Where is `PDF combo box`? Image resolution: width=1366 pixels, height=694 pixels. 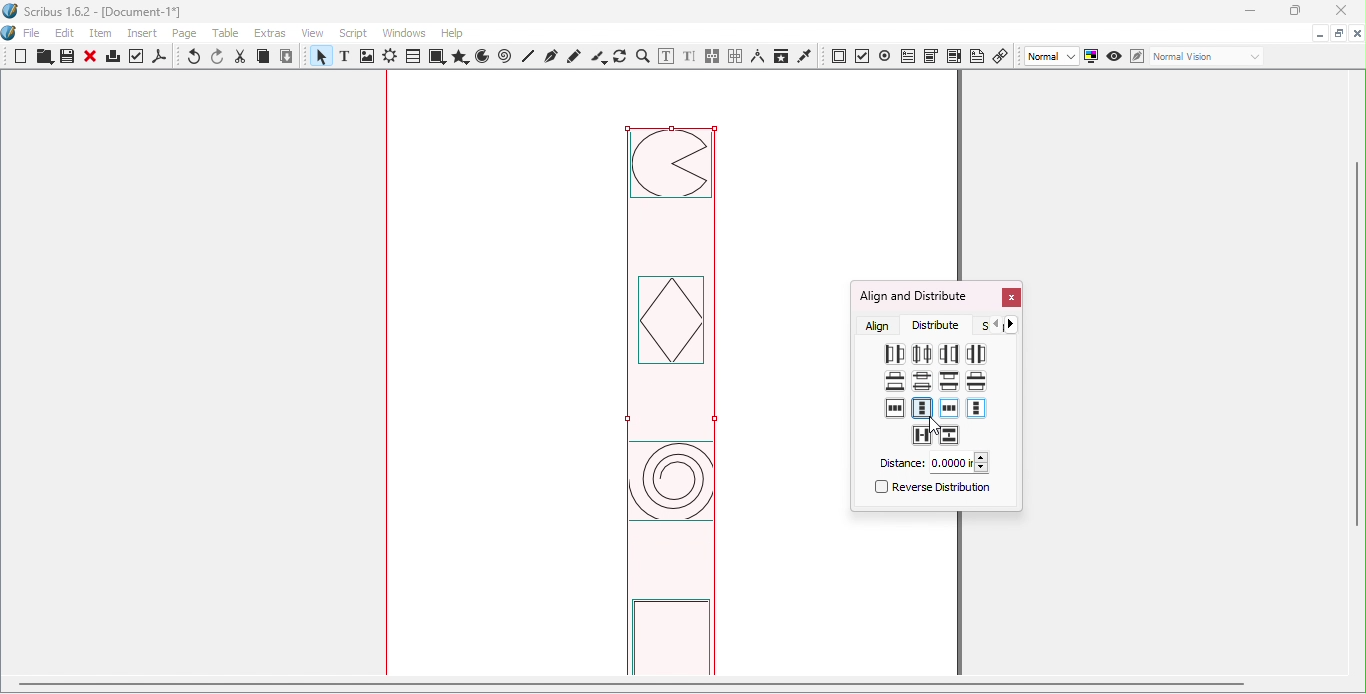
PDF combo box is located at coordinates (930, 56).